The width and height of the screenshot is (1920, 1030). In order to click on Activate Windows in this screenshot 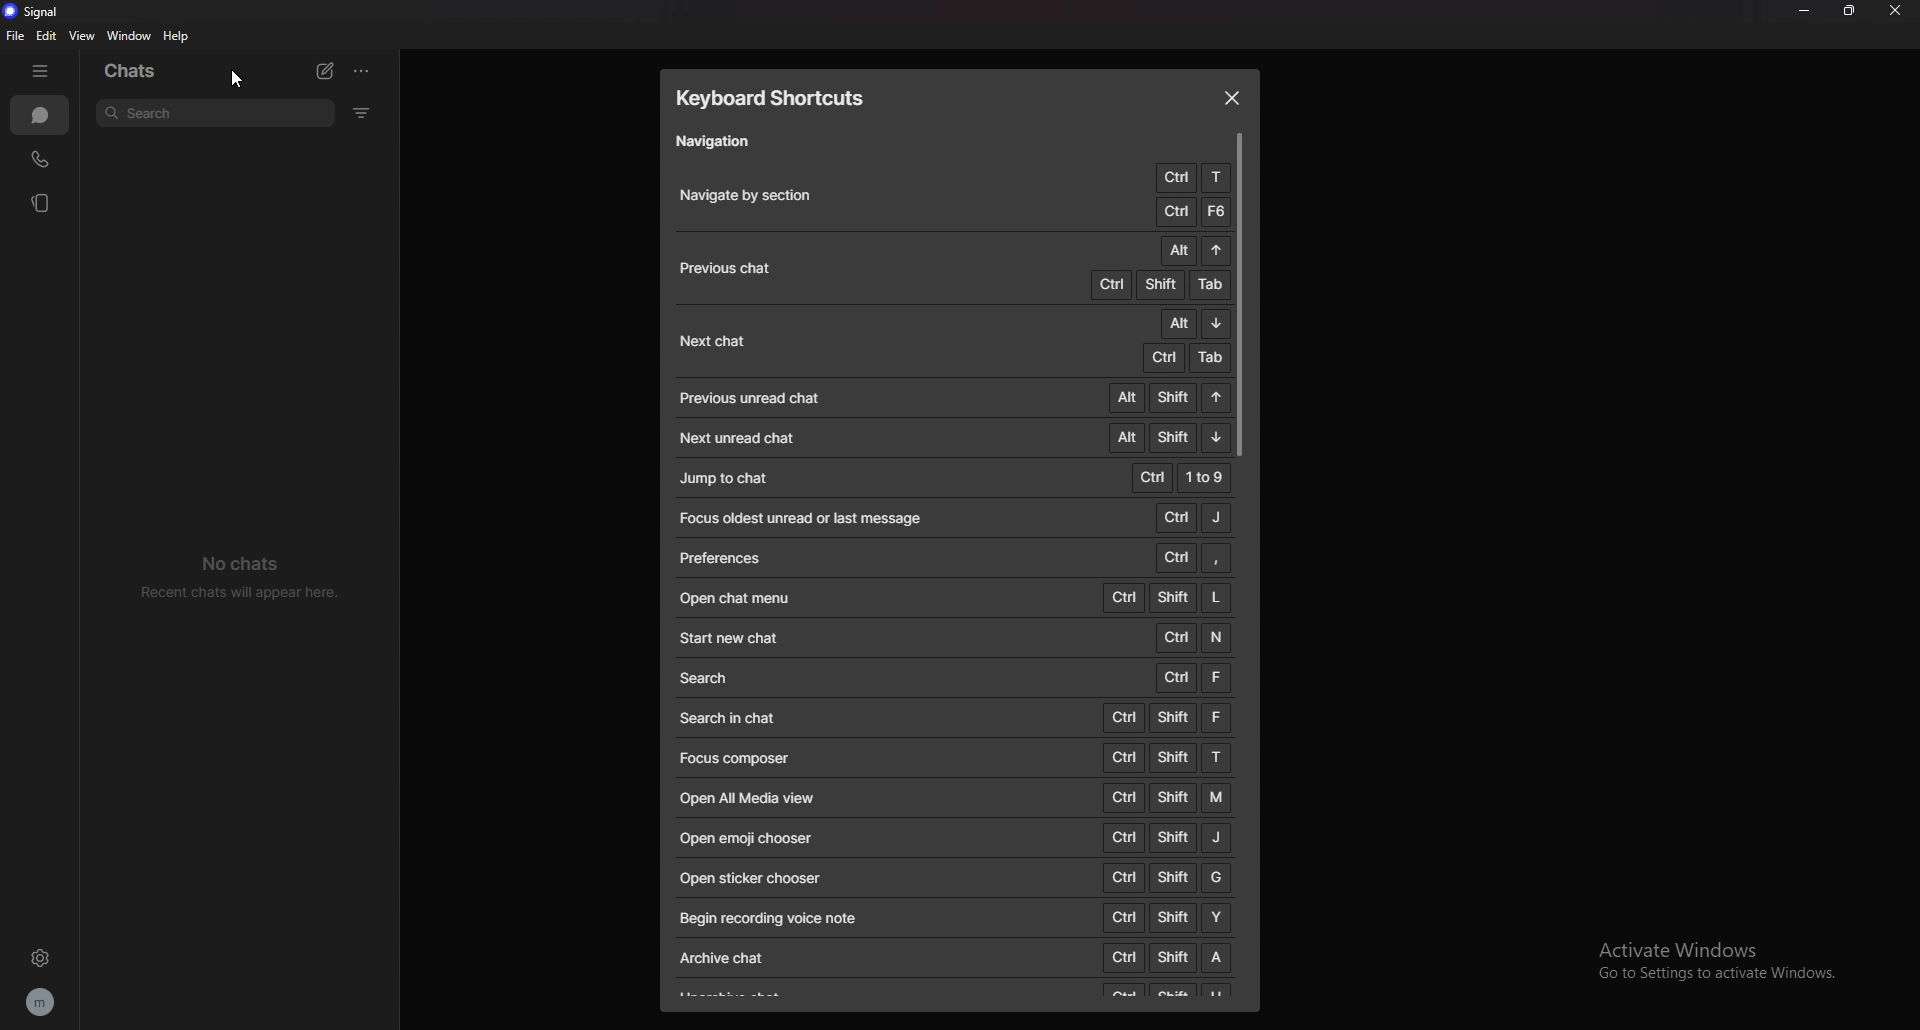, I will do `click(1677, 942)`.